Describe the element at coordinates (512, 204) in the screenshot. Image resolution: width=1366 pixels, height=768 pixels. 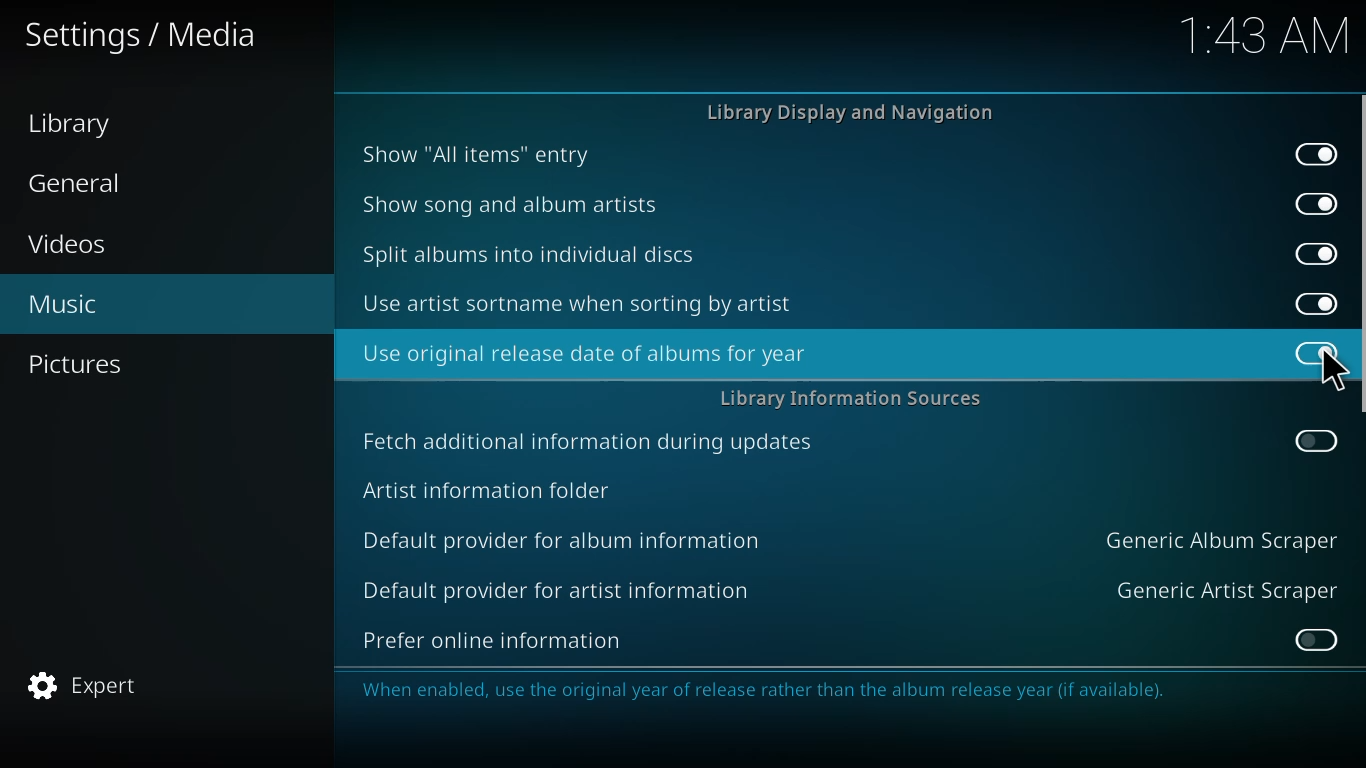
I see `show song and album artists` at that location.